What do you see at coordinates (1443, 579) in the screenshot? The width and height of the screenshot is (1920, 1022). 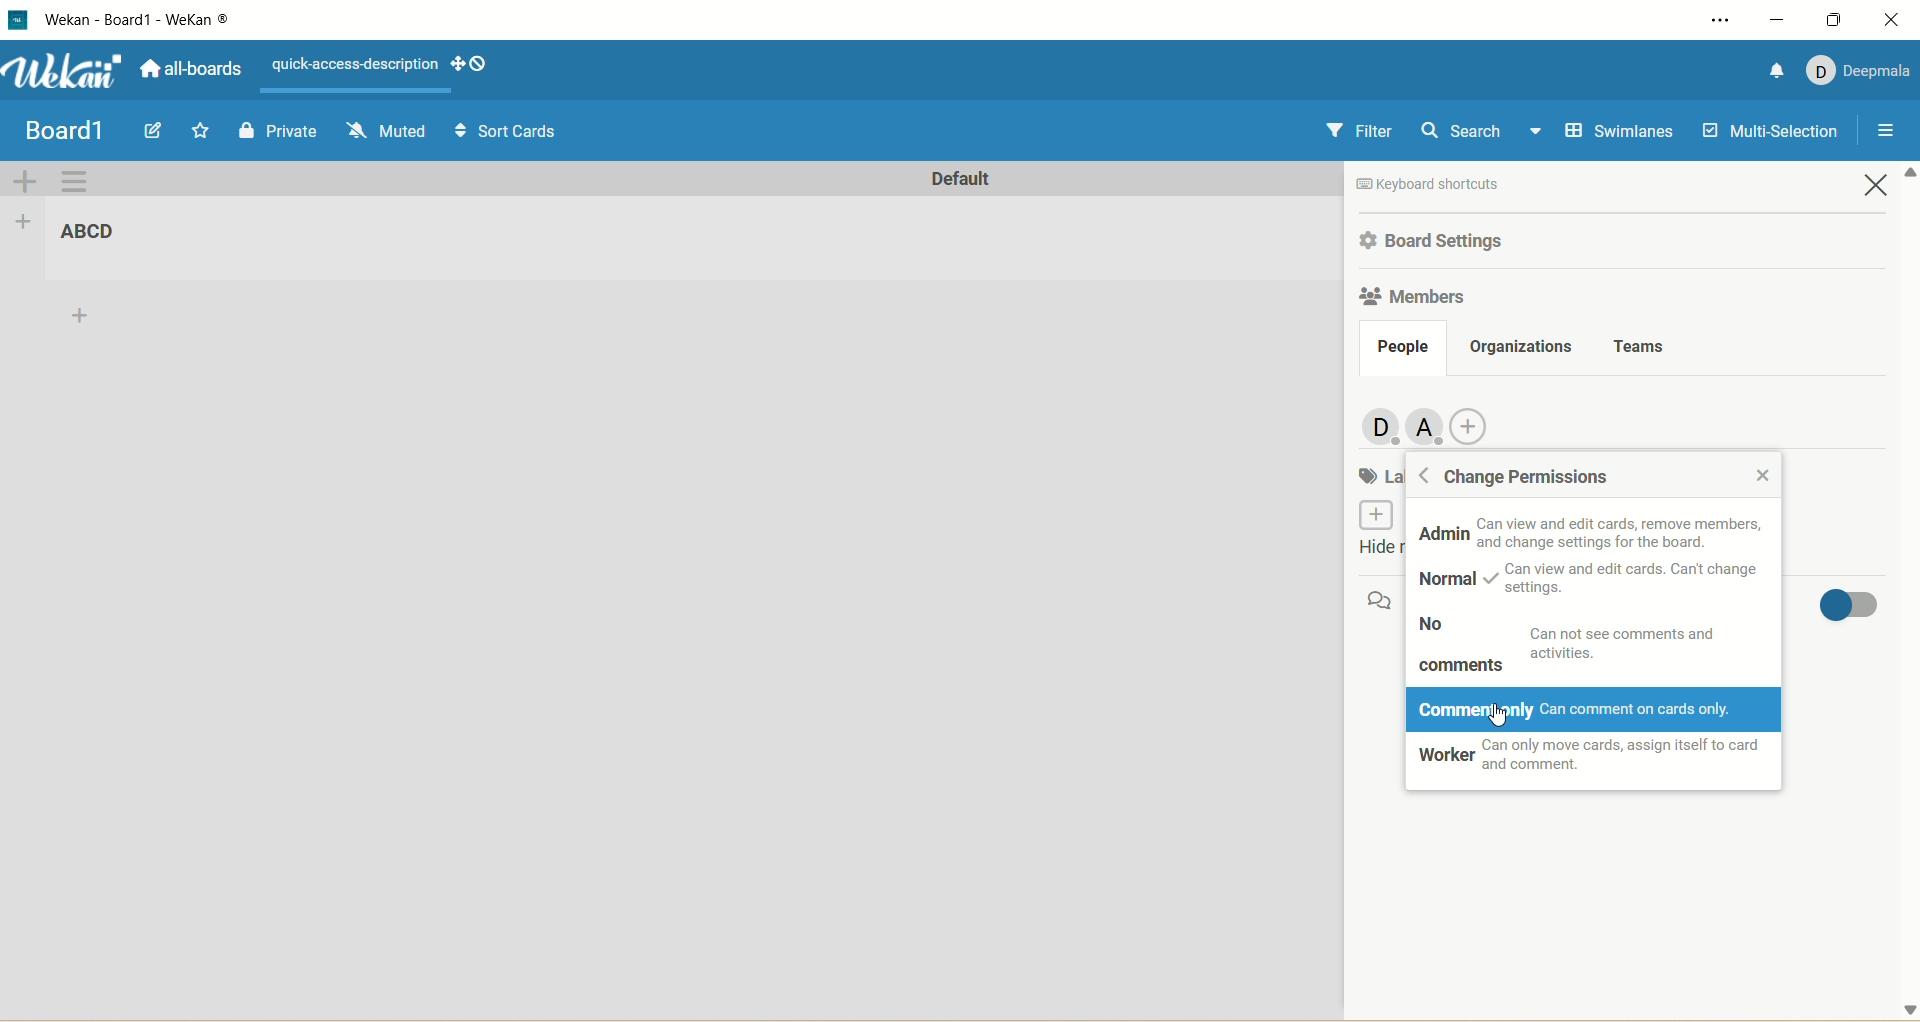 I see `normal` at bounding box center [1443, 579].